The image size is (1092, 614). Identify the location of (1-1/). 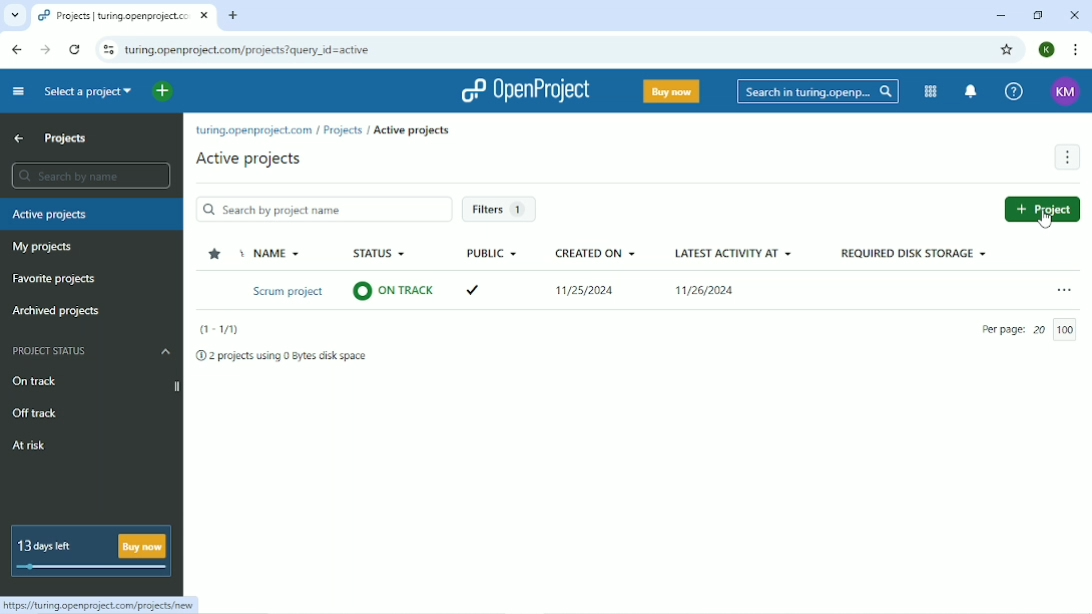
(218, 329).